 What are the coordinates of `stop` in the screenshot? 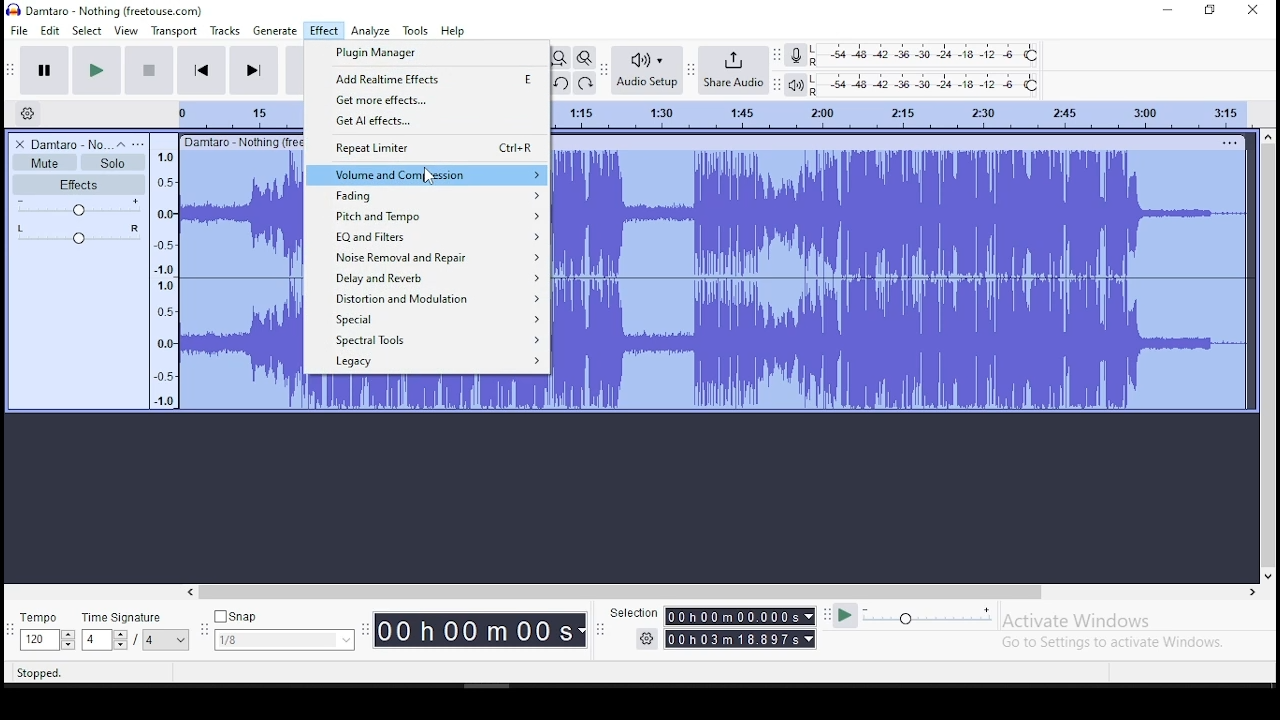 It's located at (151, 70).